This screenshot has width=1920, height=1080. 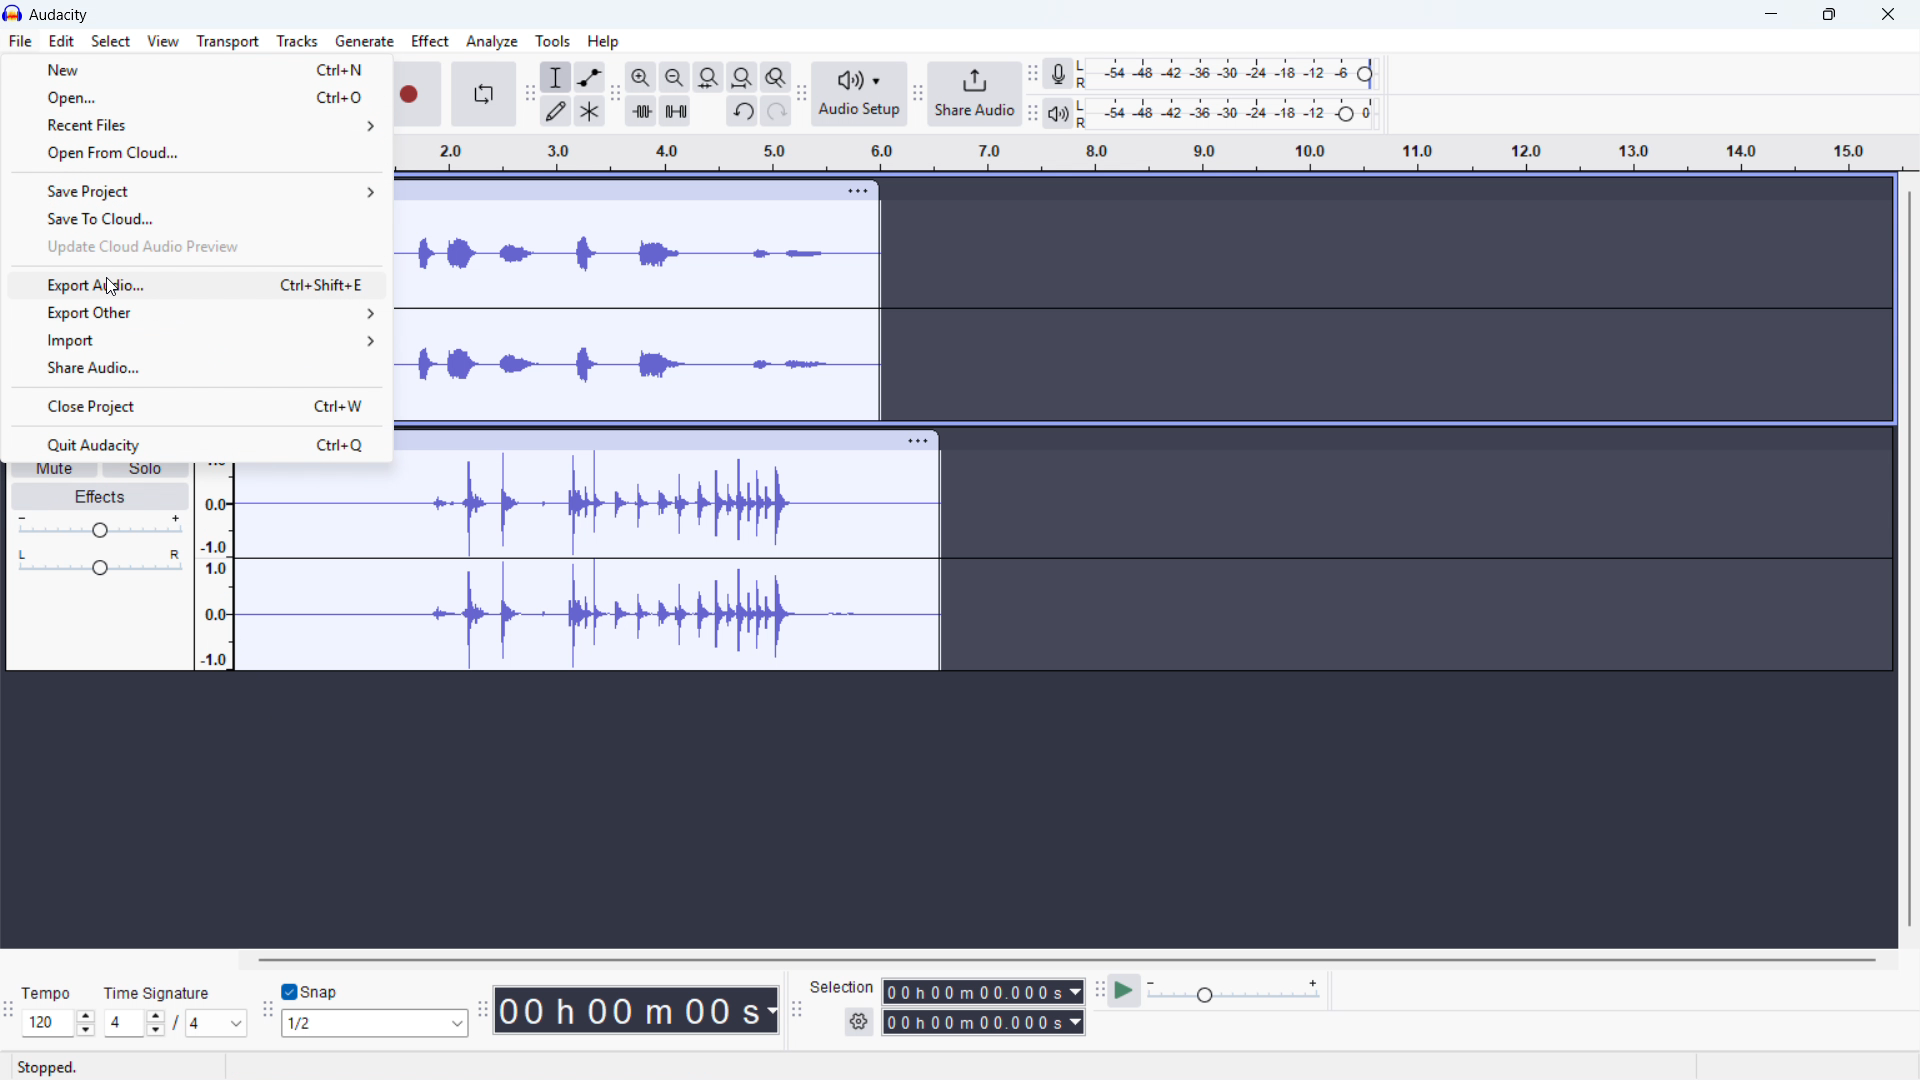 I want to click on Pan: centre, so click(x=101, y=564).